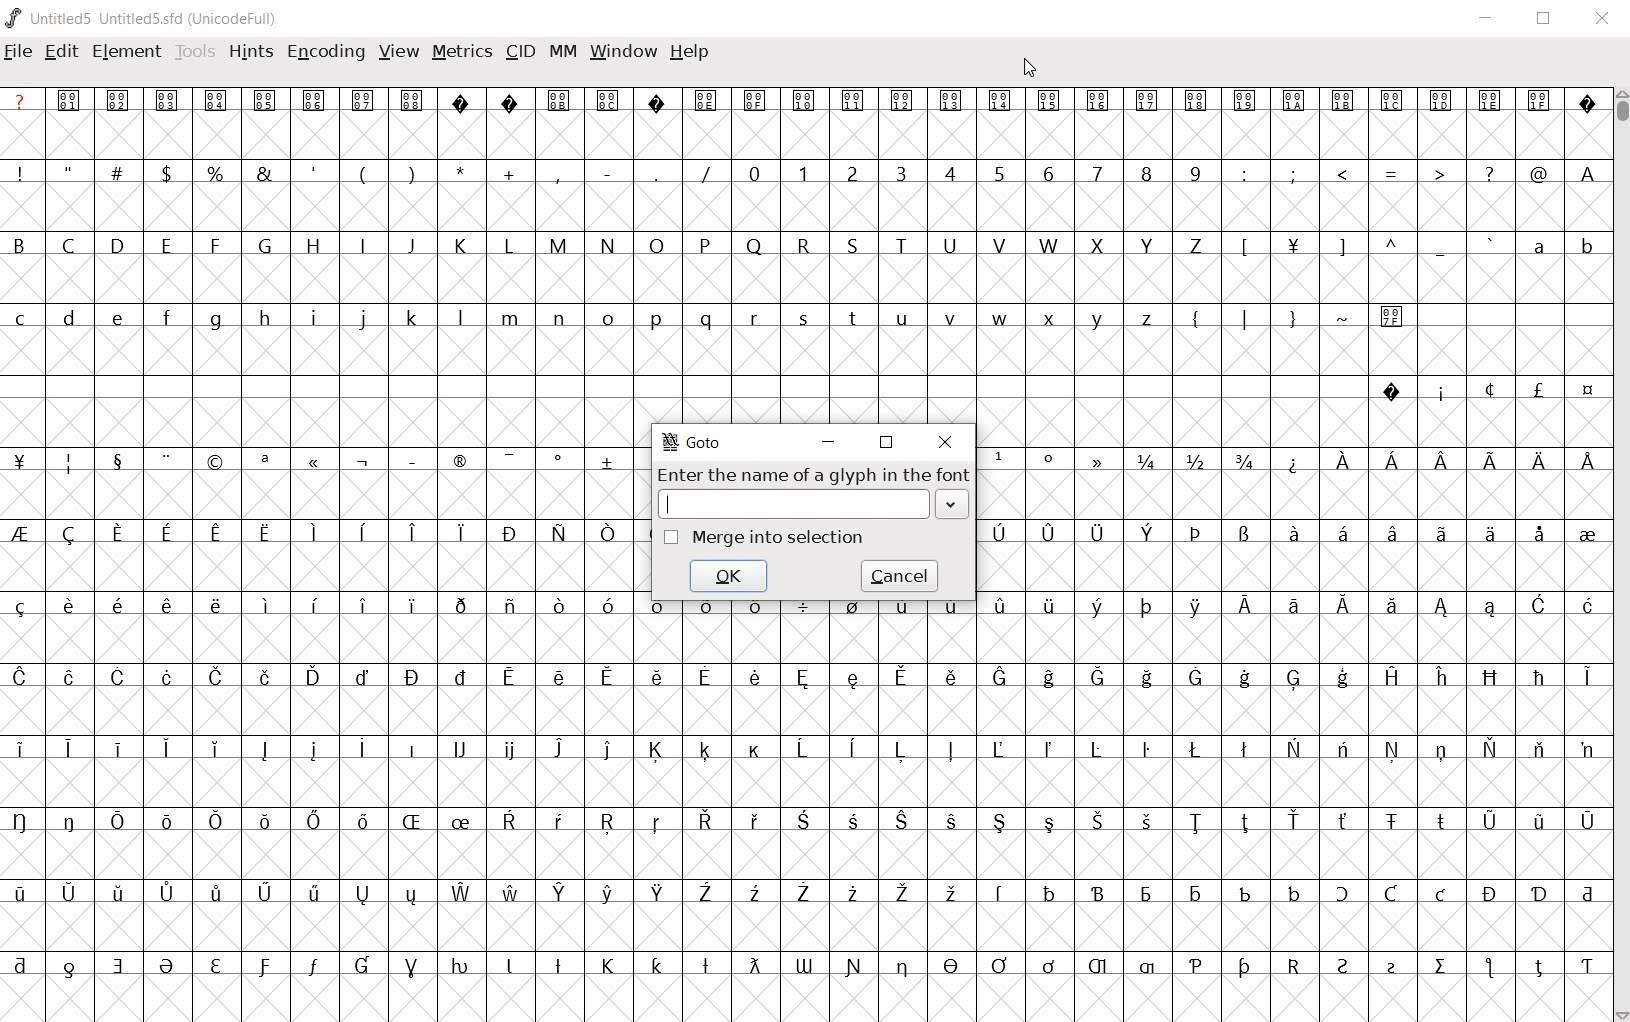 The width and height of the screenshot is (1630, 1022). I want to click on Symbol, so click(999, 966).